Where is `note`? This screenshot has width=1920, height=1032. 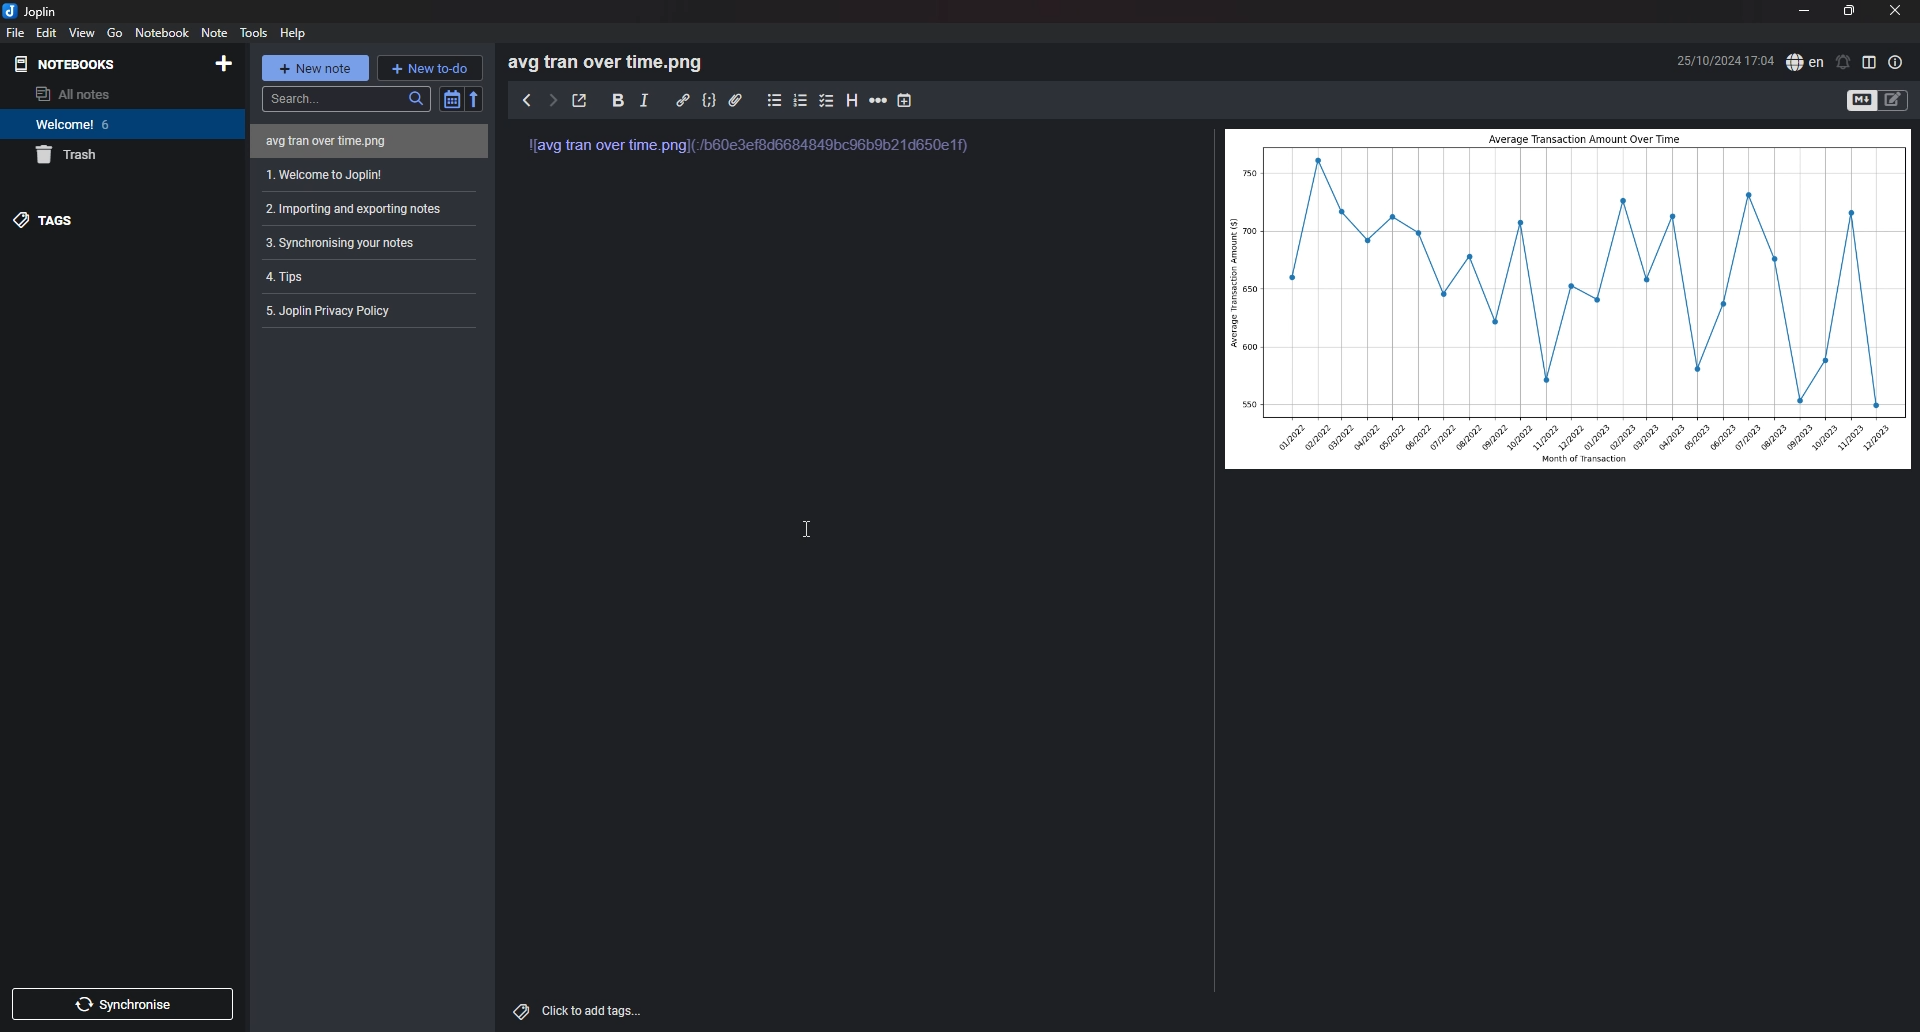 note is located at coordinates (215, 32).